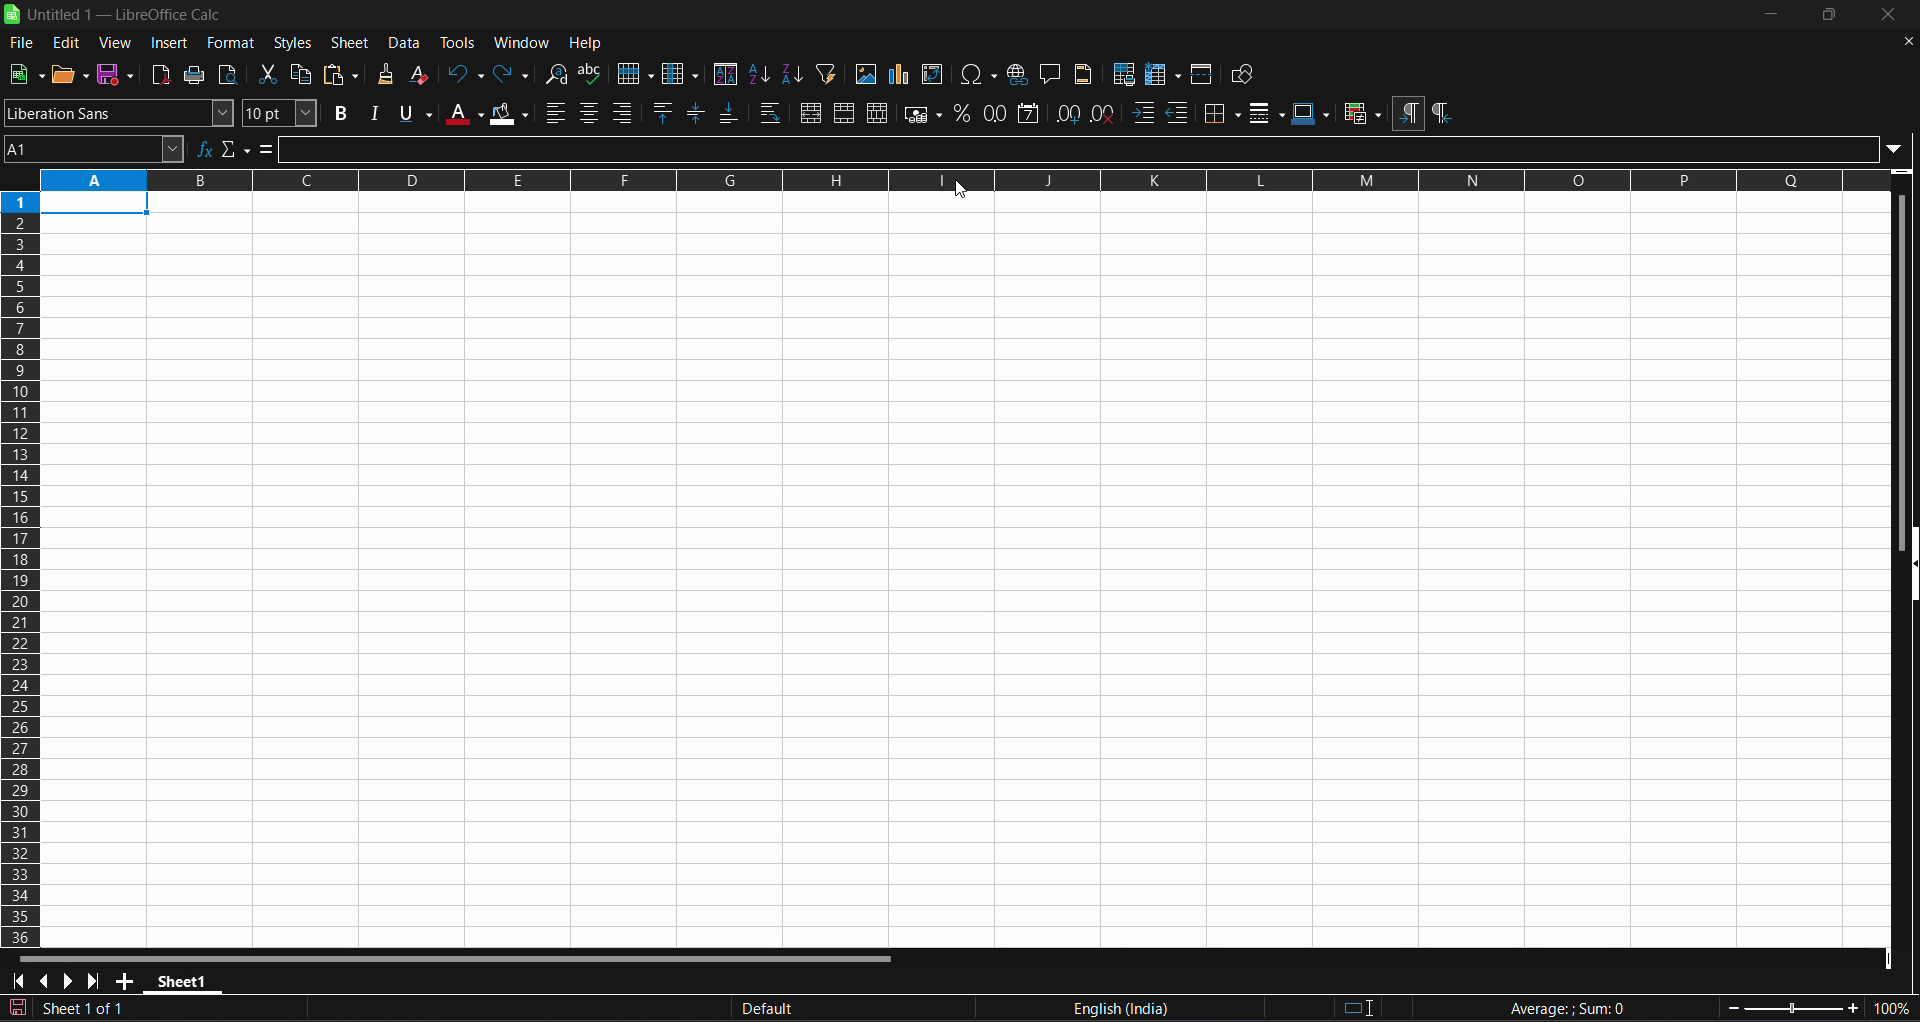  Describe the element at coordinates (237, 148) in the screenshot. I see `select function` at that location.